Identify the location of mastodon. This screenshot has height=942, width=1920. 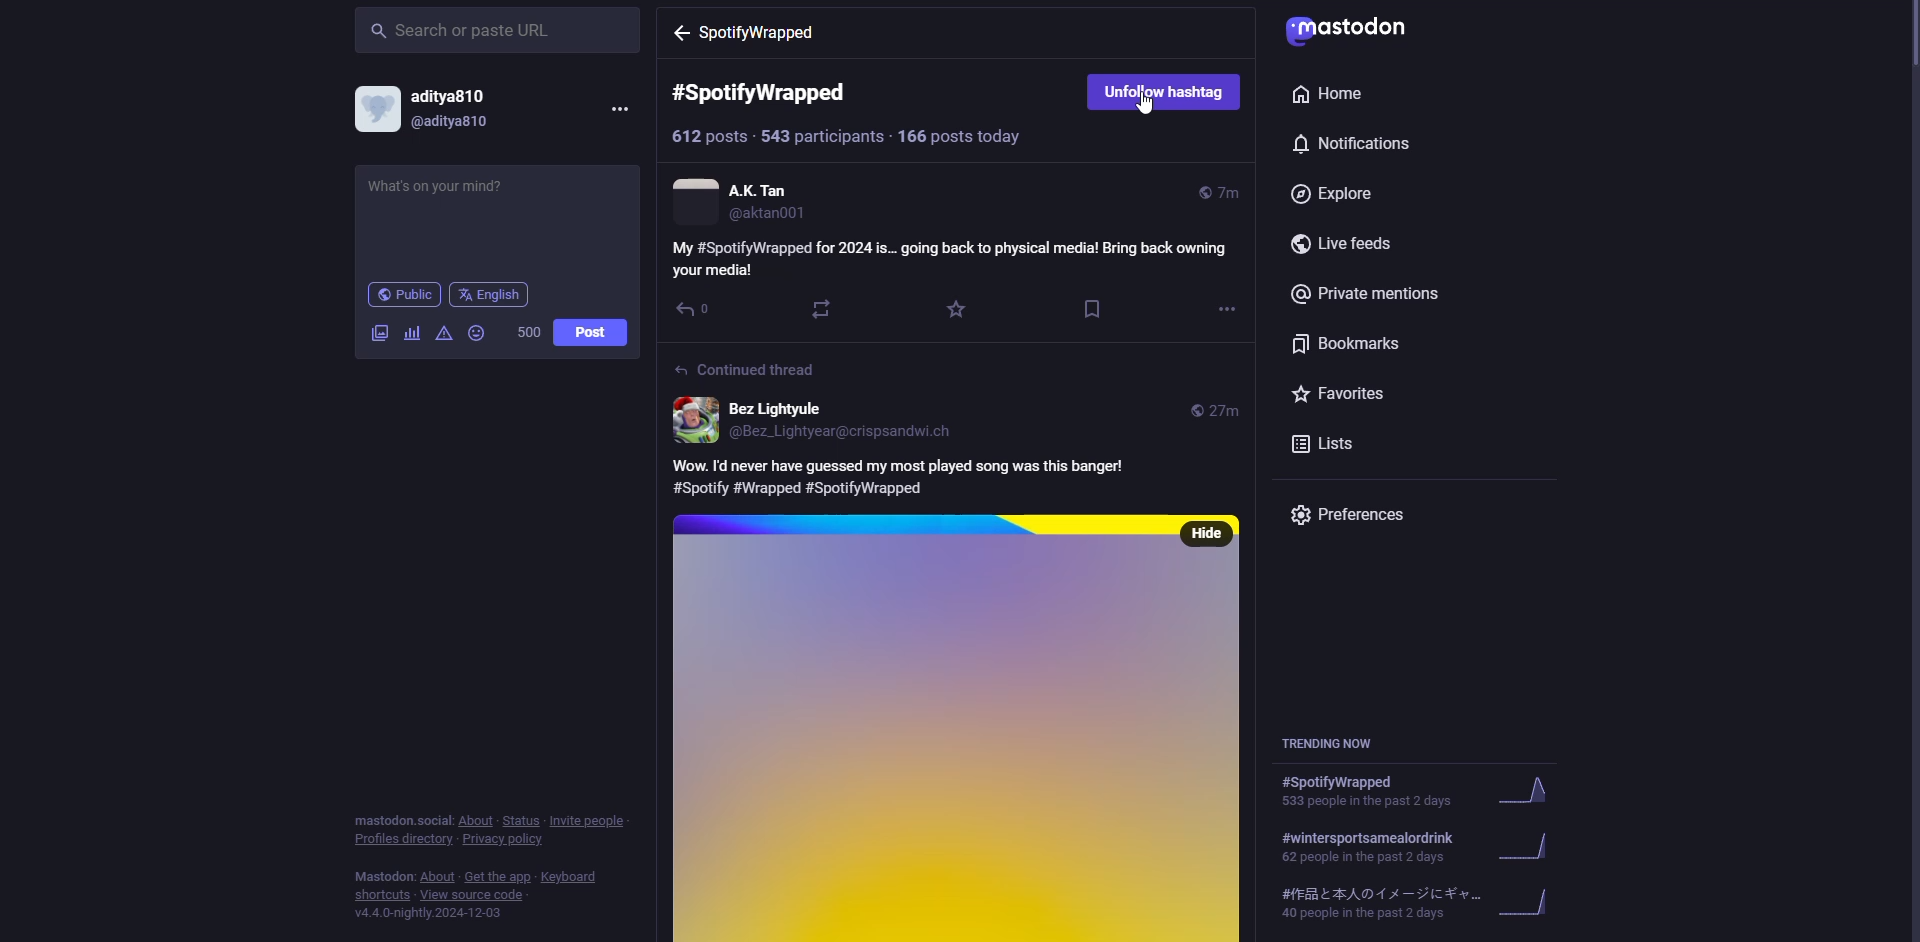
(1357, 30).